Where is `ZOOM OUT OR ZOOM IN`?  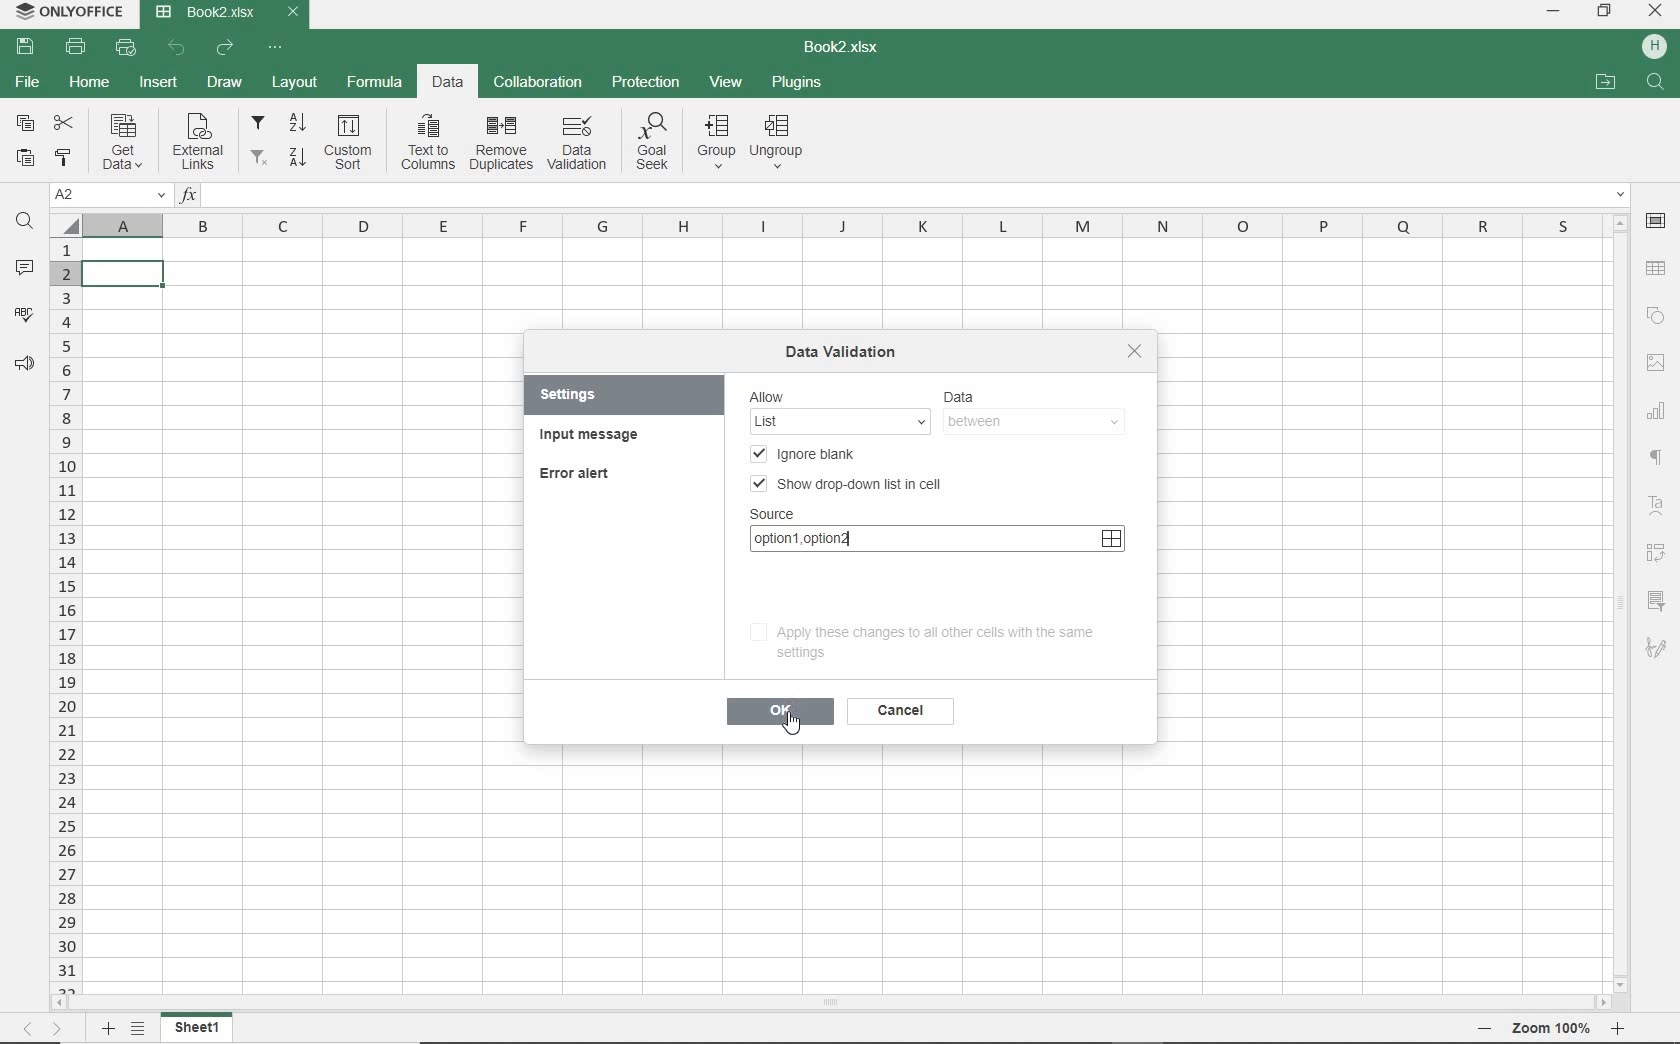 ZOOM OUT OR ZOOM IN is located at coordinates (1545, 1029).